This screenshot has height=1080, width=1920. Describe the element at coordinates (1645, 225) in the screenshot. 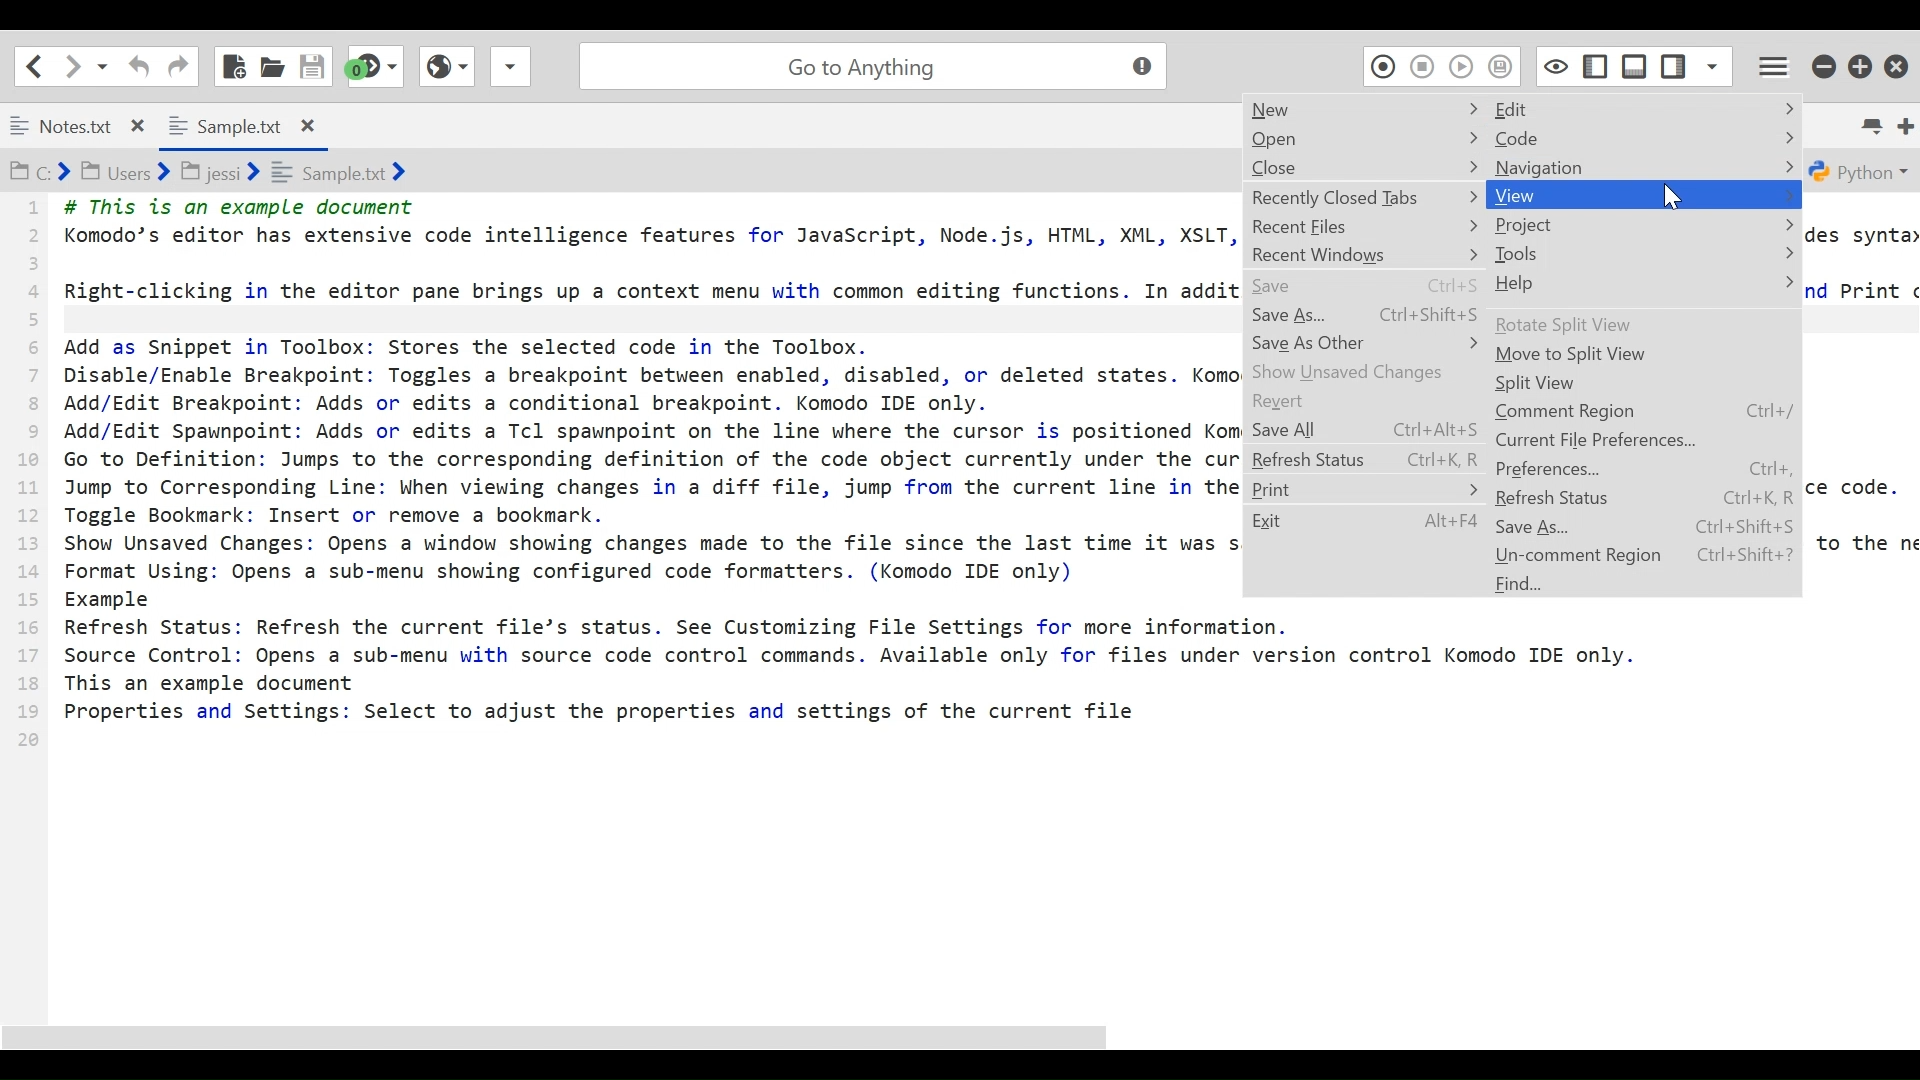

I see `Project` at that location.